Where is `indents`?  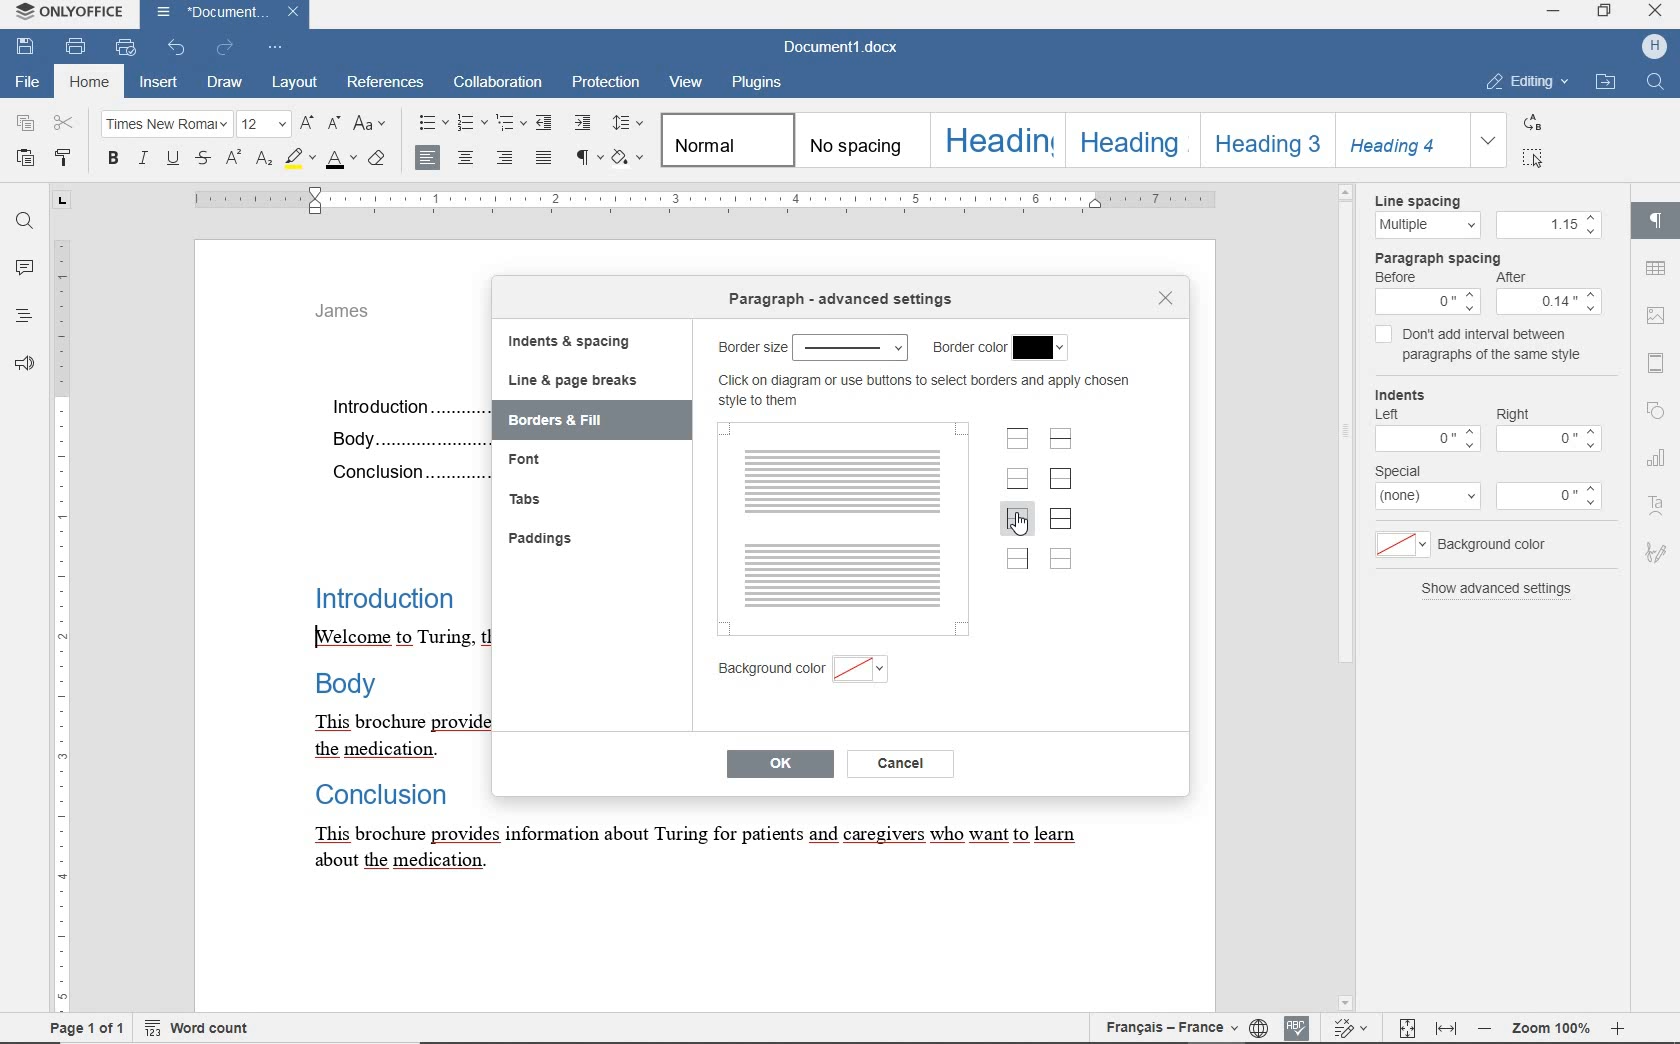
indents is located at coordinates (1410, 393).